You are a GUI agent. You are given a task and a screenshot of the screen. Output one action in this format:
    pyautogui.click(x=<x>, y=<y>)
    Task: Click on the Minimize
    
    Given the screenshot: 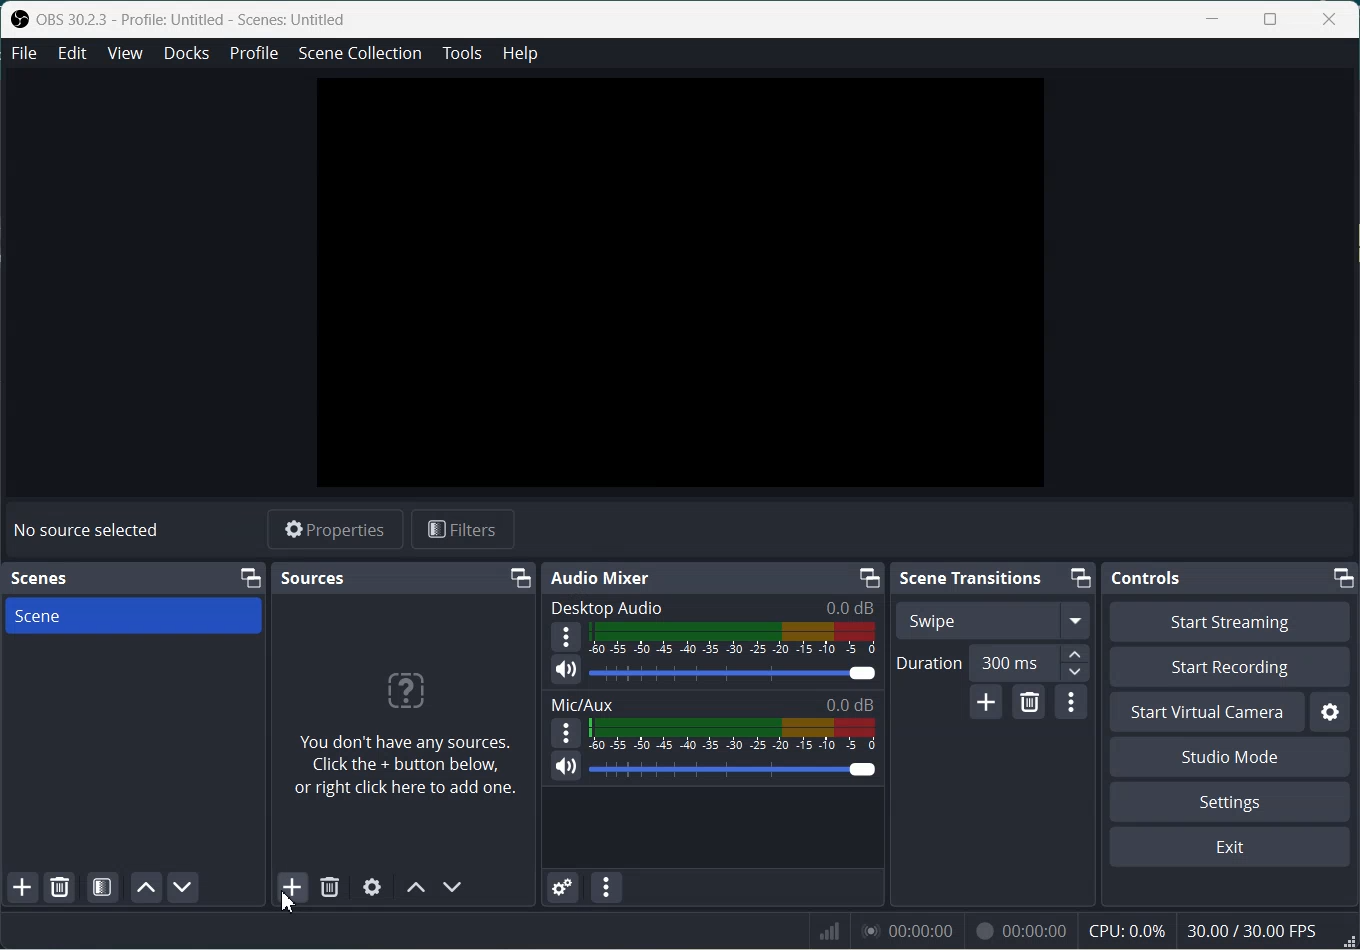 What is the action you would take?
    pyautogui.click(x=871, y=577)
    